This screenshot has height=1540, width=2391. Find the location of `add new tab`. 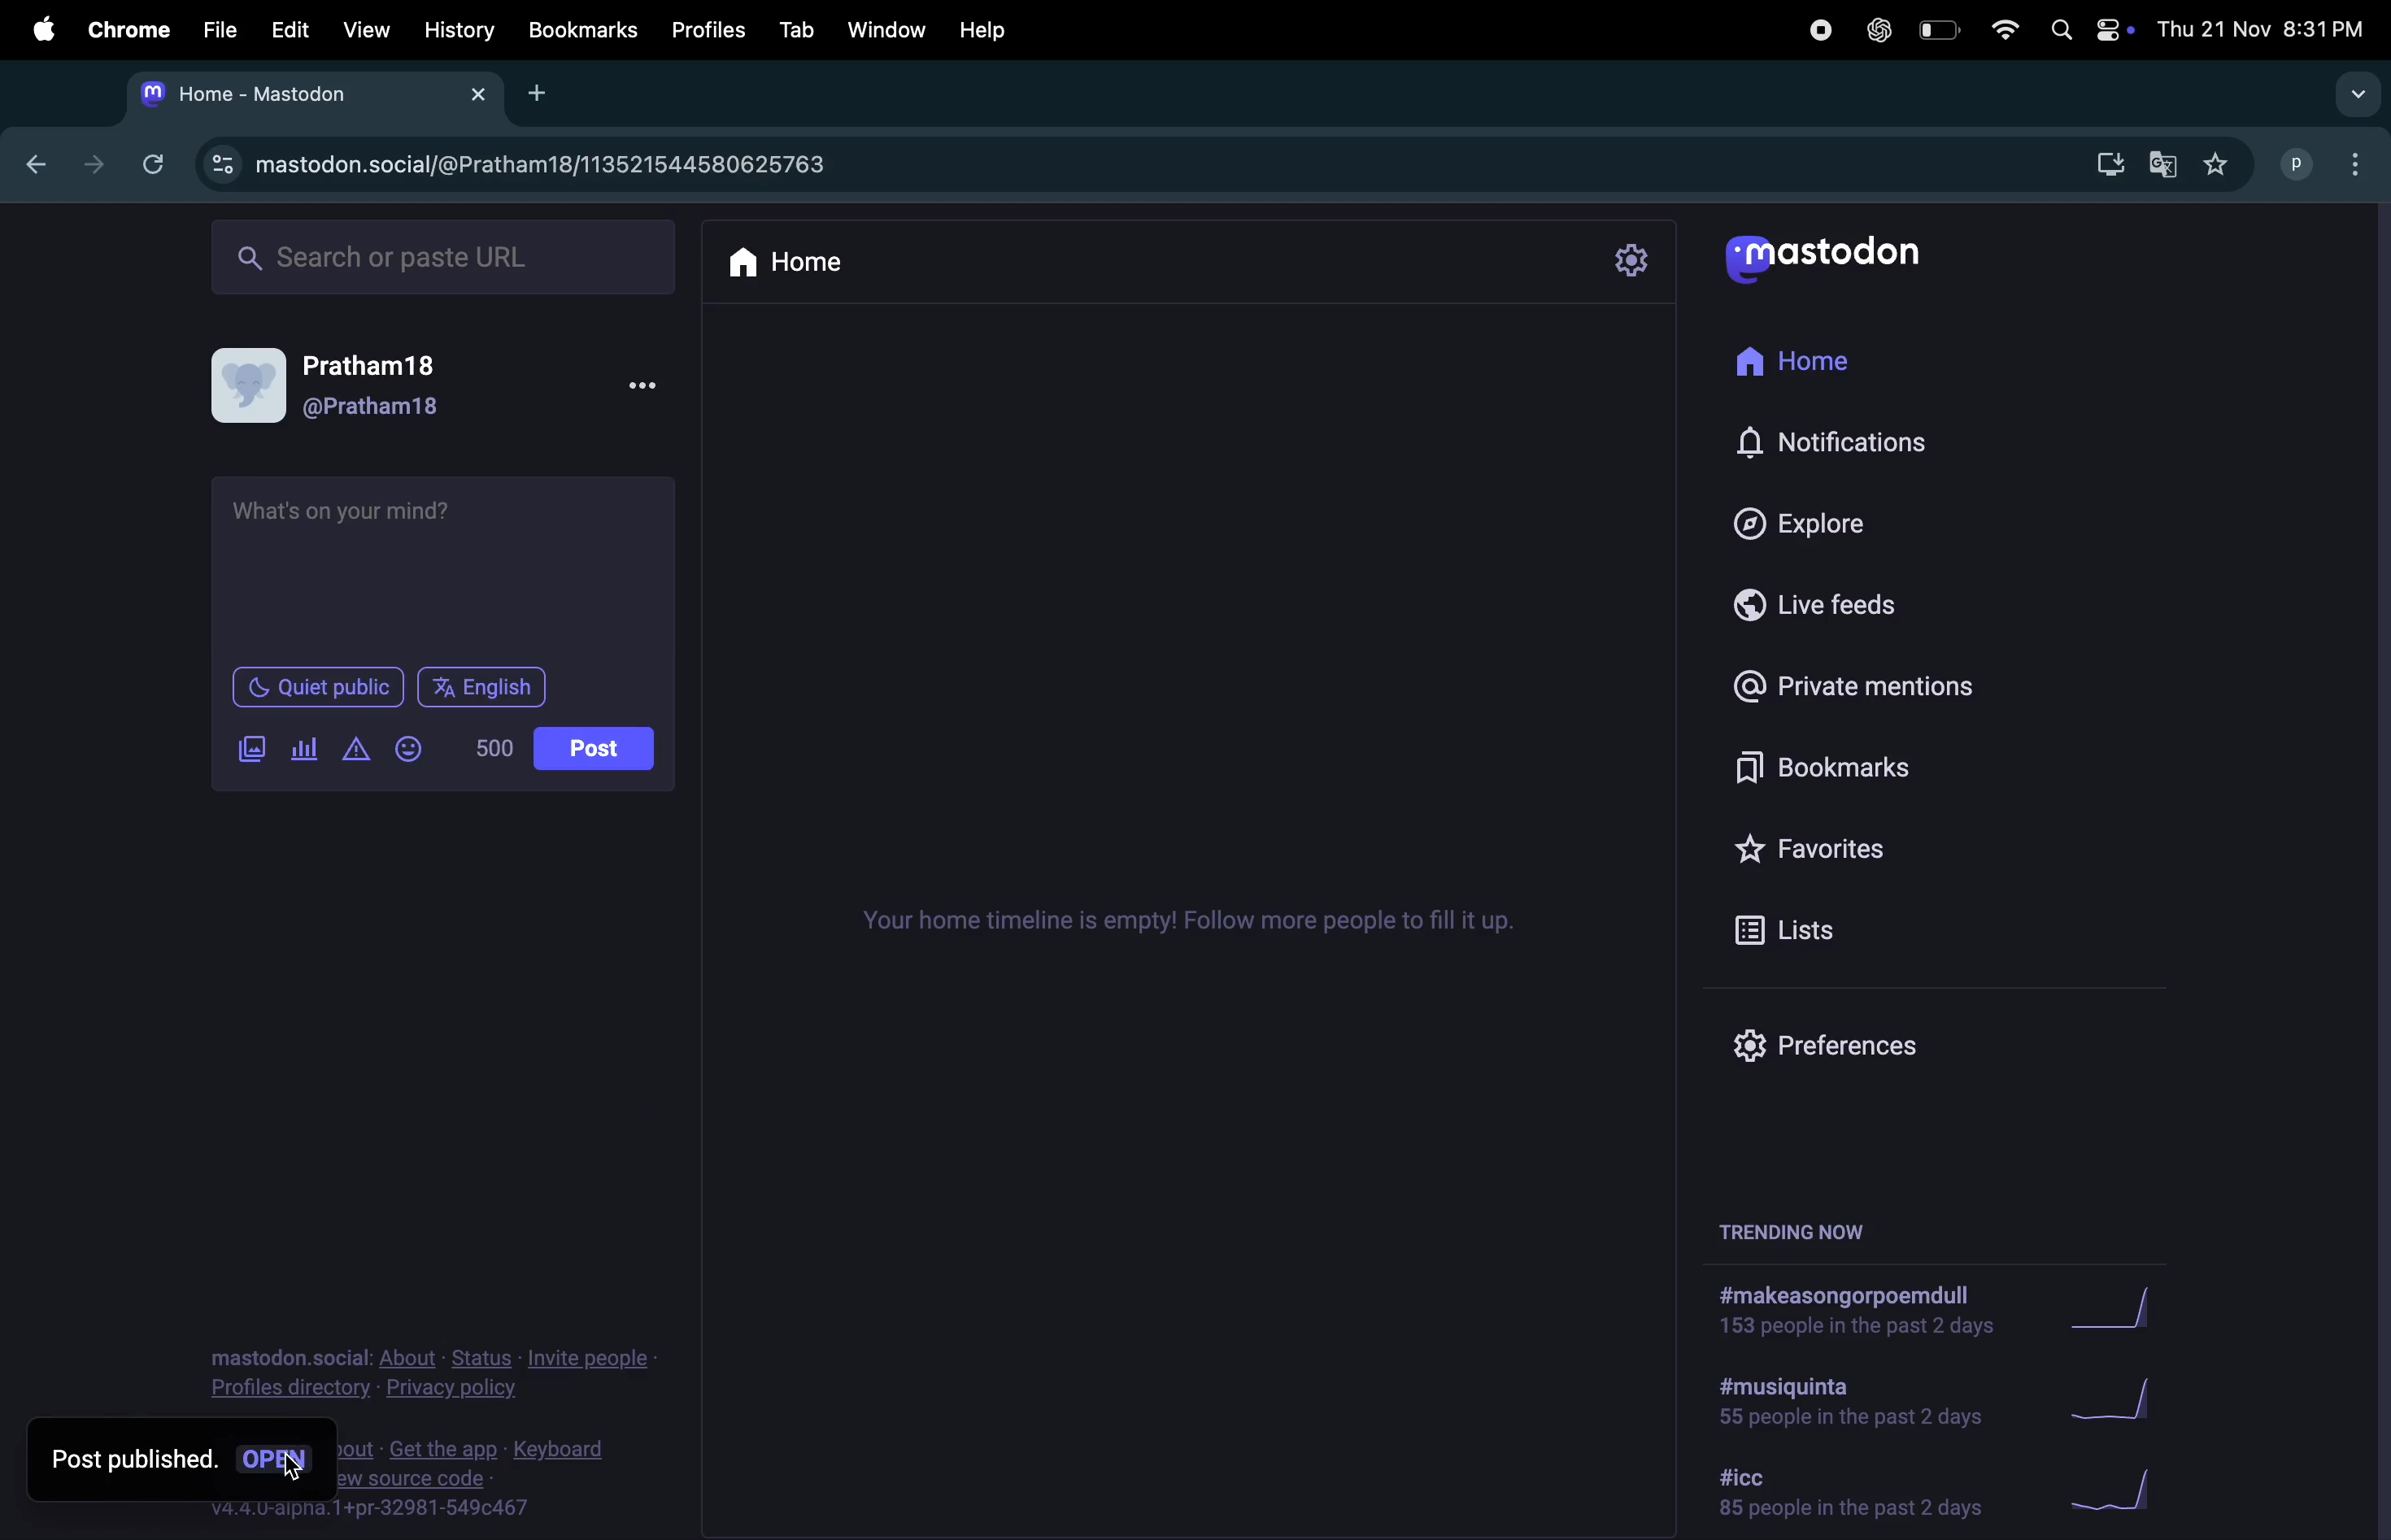

add new tab is located at coordinates (547, 95).